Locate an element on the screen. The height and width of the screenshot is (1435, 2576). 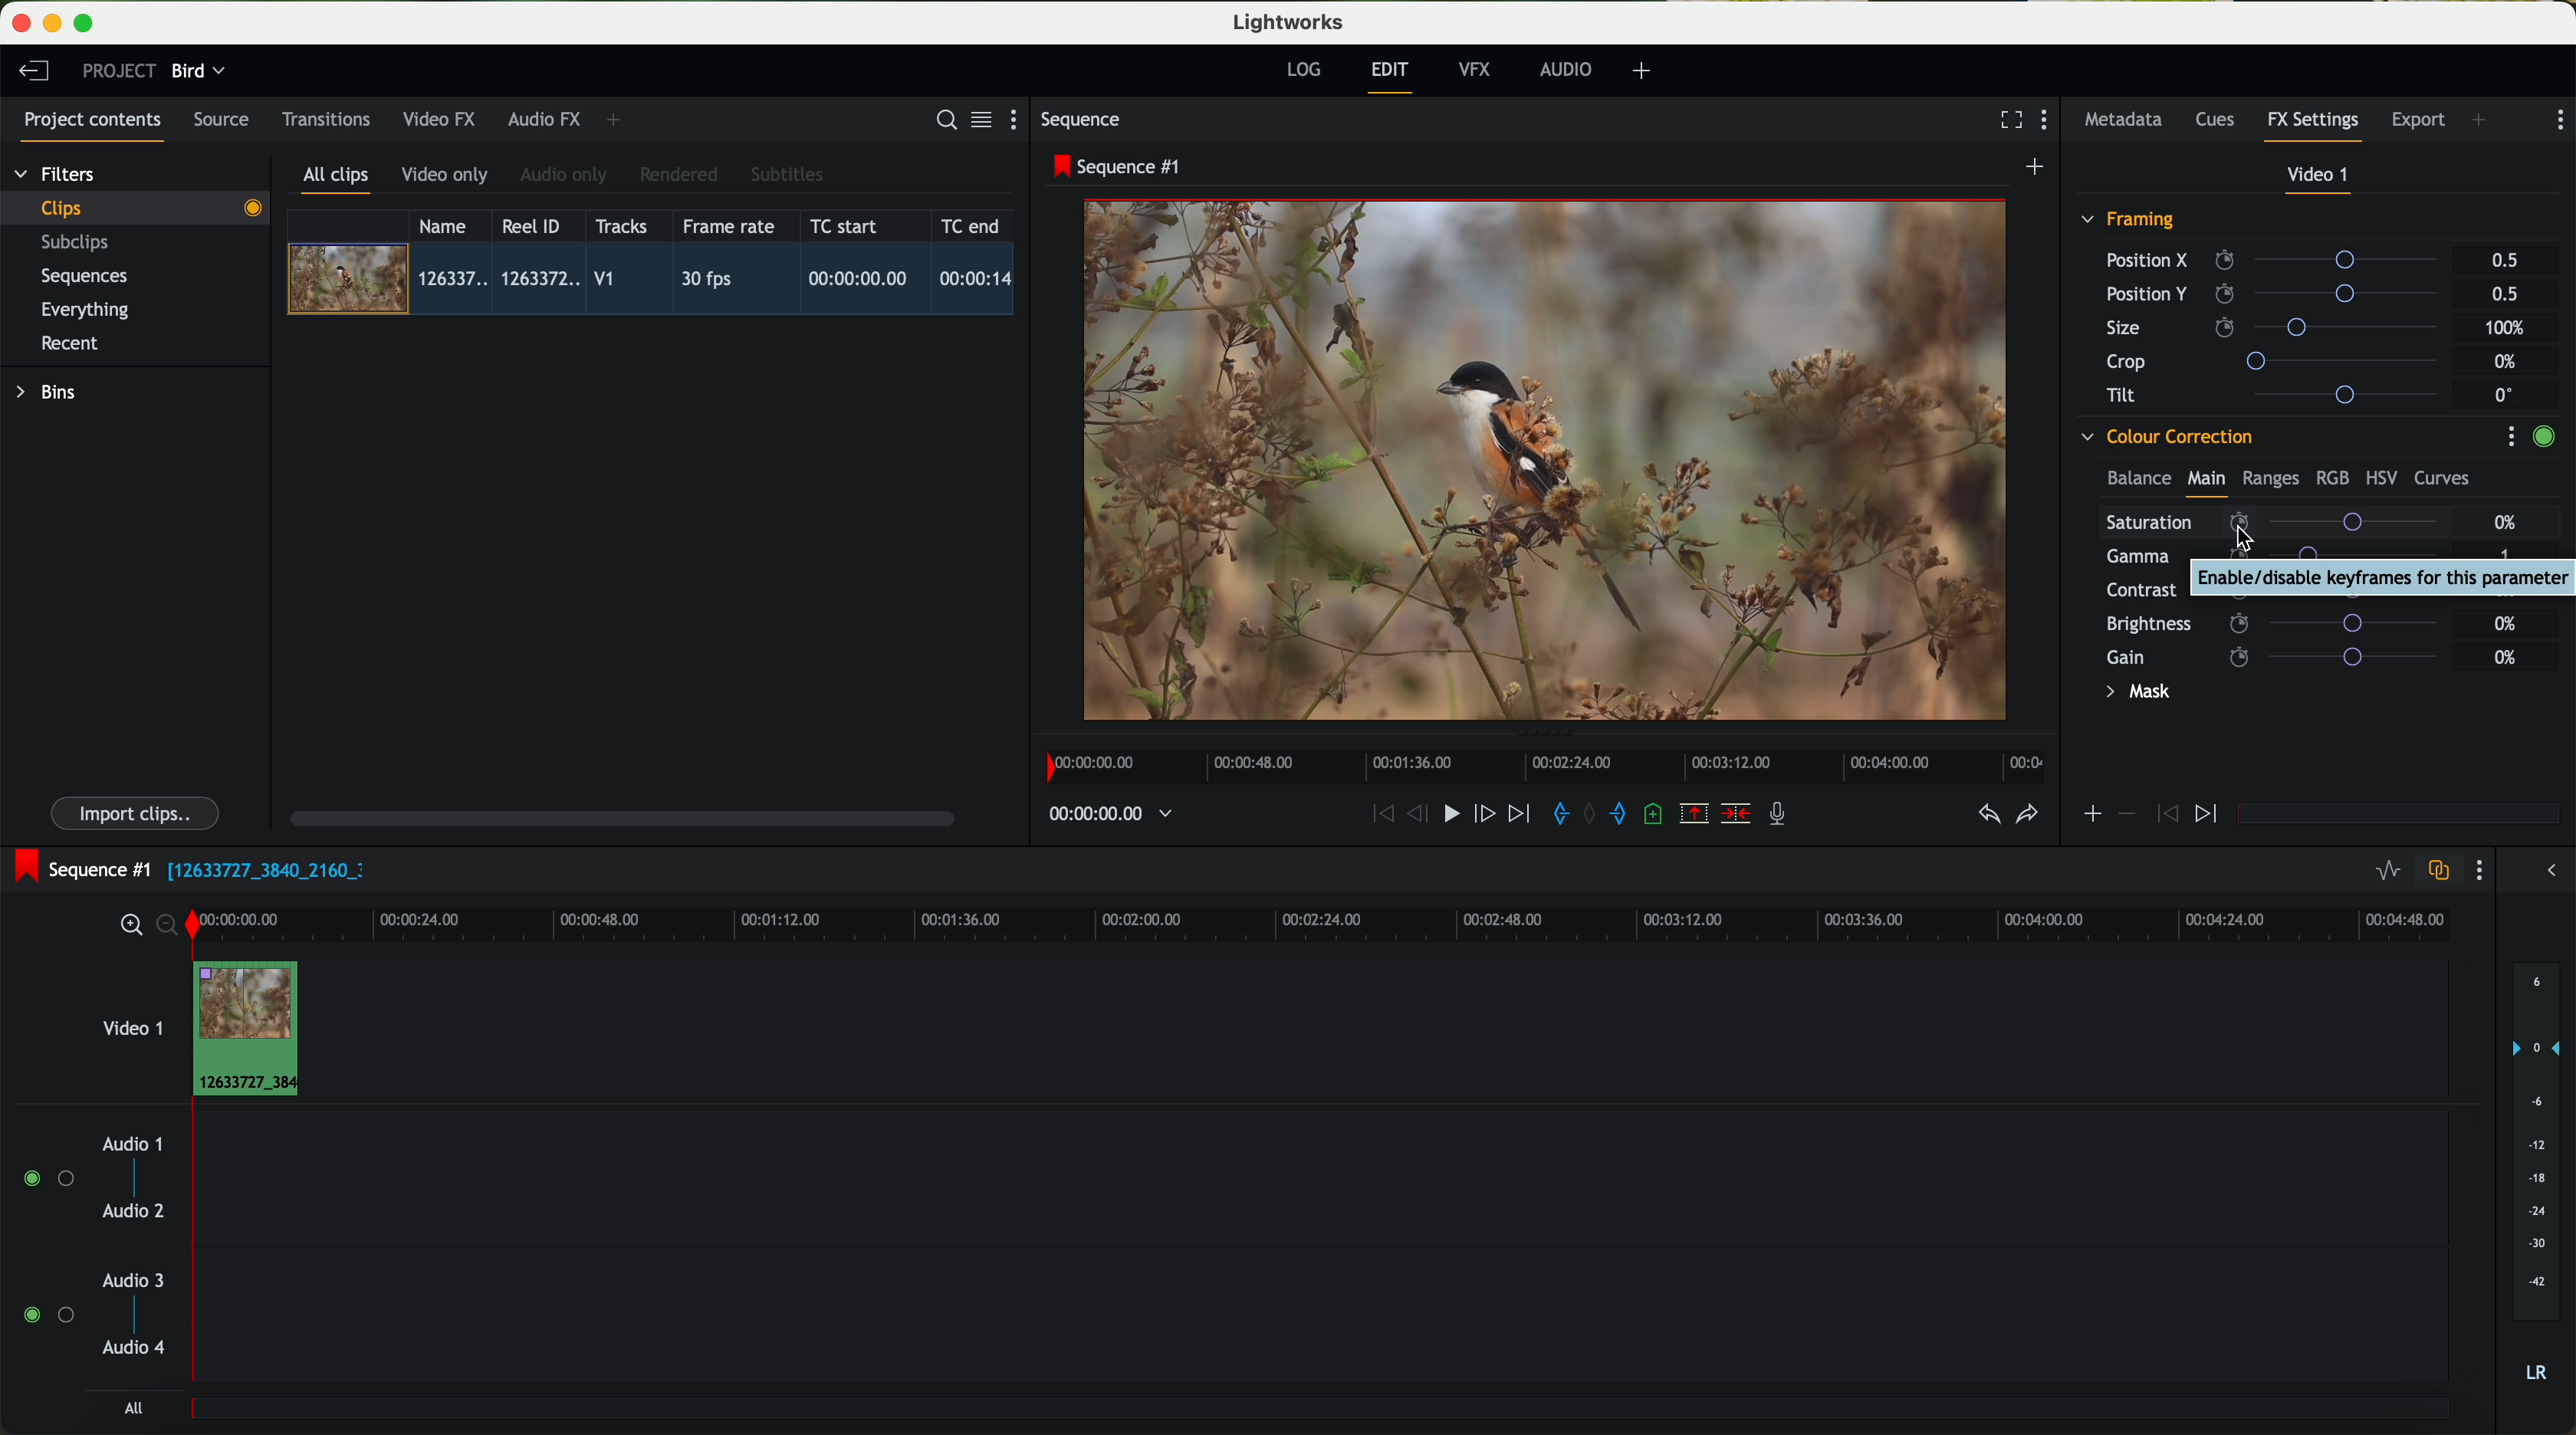
record a voice-over is located at coordinates (1785, 816).